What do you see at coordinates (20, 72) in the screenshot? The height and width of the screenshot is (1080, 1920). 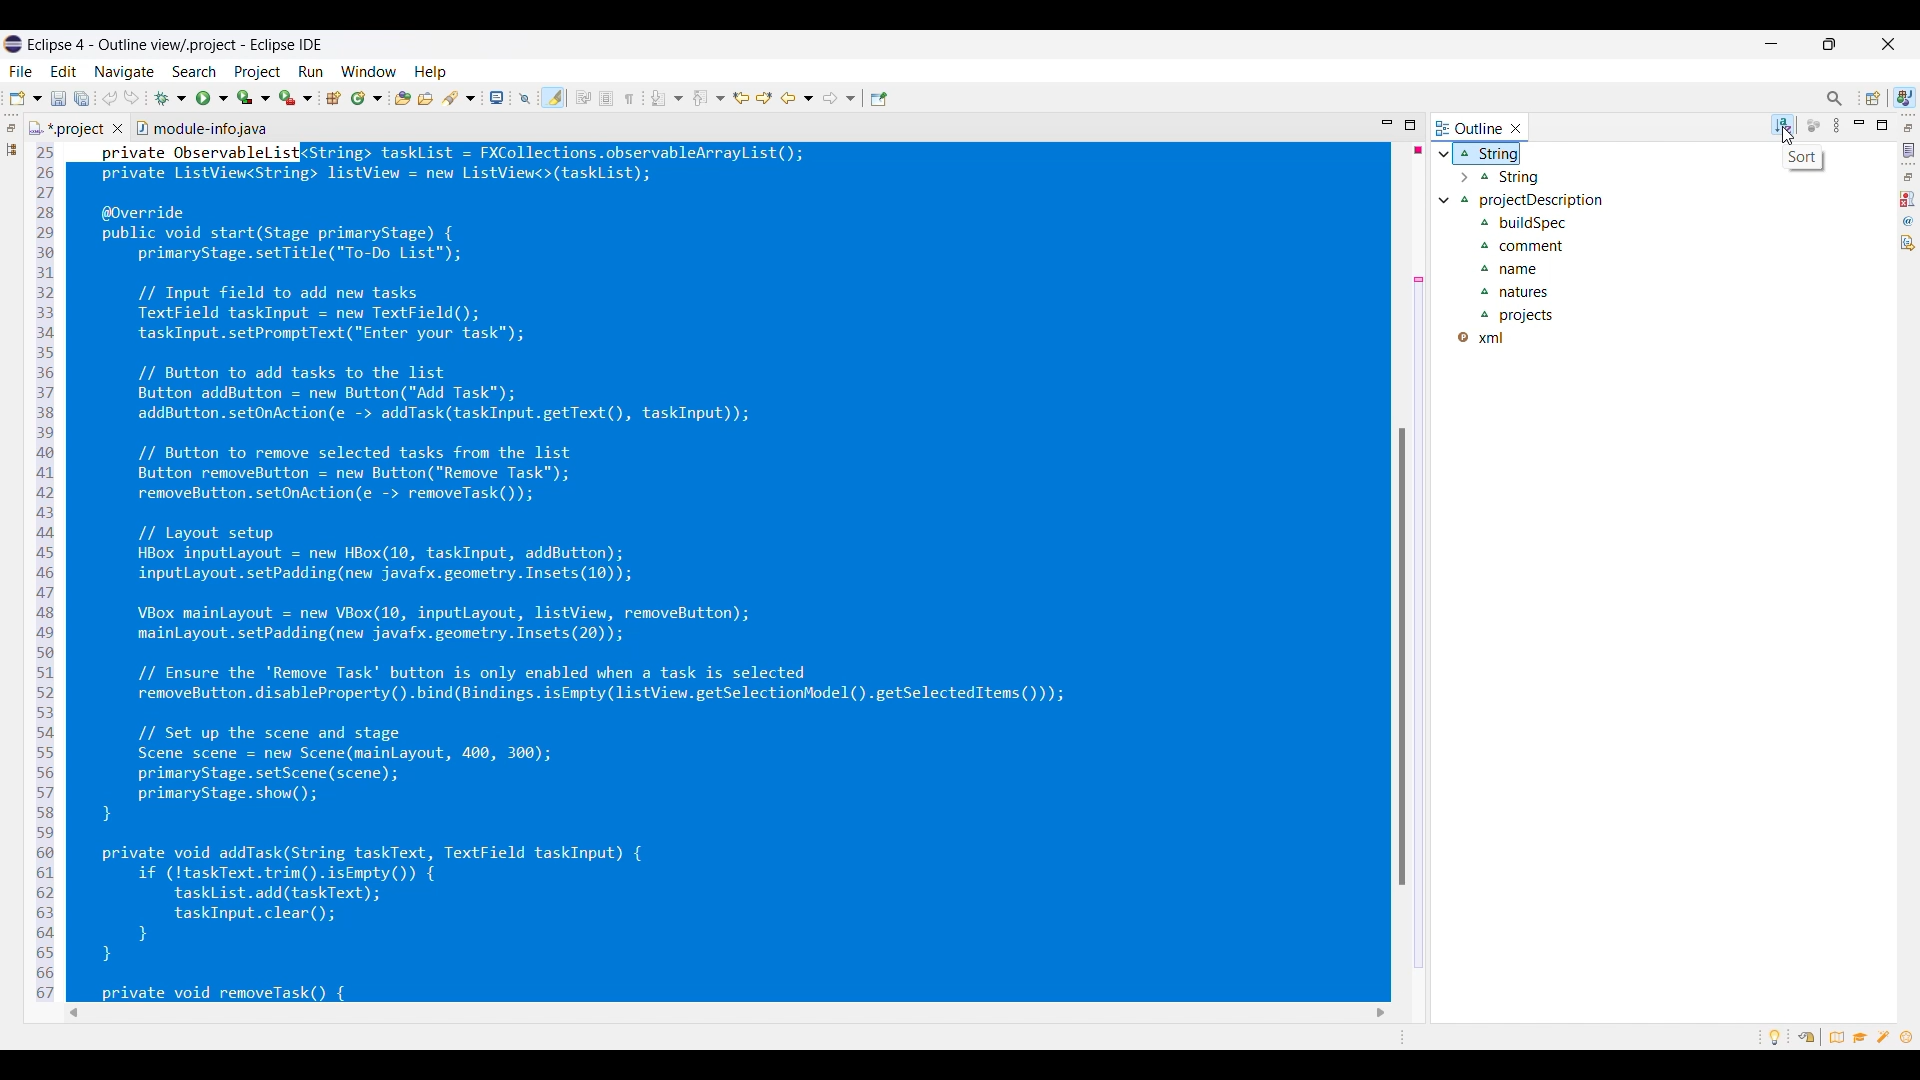 I see `File menu` at bounding box center [20, 72].